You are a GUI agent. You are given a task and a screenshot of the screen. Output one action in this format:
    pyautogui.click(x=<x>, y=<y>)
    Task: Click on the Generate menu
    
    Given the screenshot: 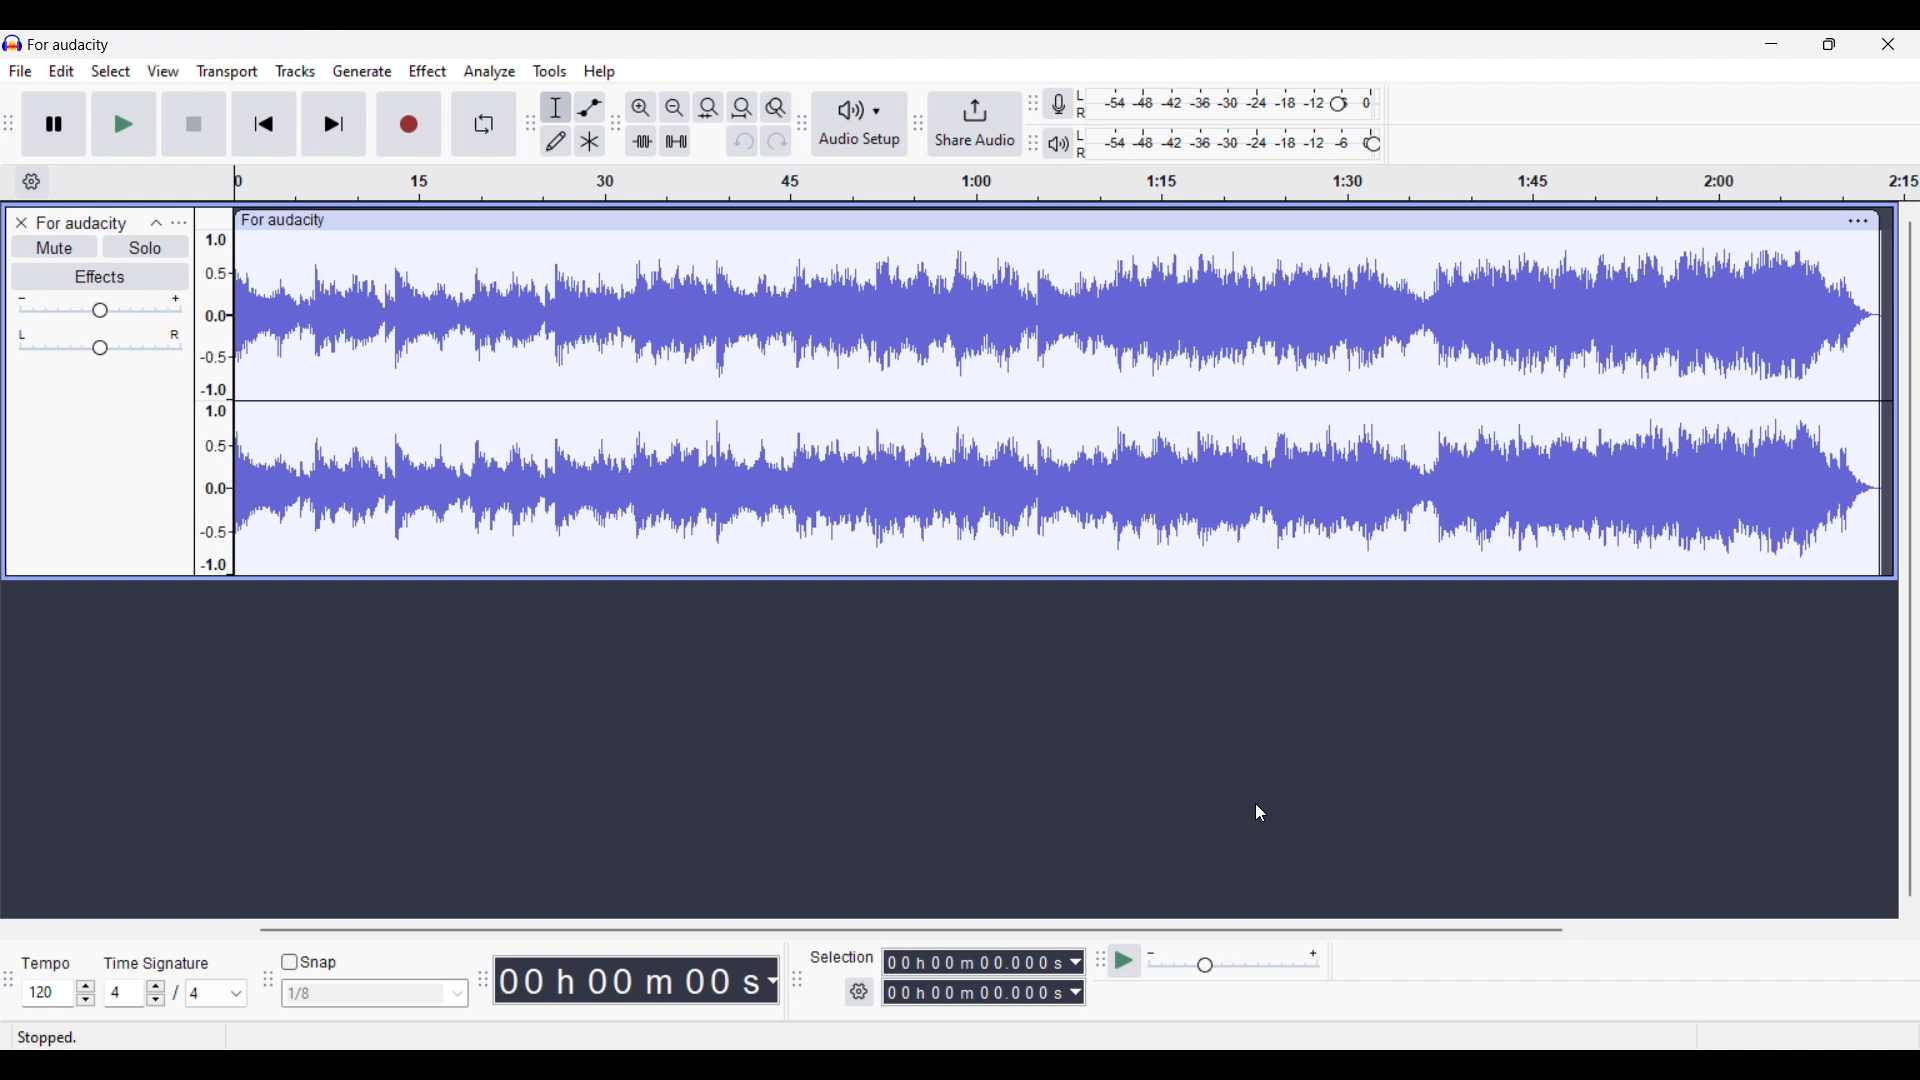 What is the action you would take?
    pyautogui.click(x=363, y=71)
    